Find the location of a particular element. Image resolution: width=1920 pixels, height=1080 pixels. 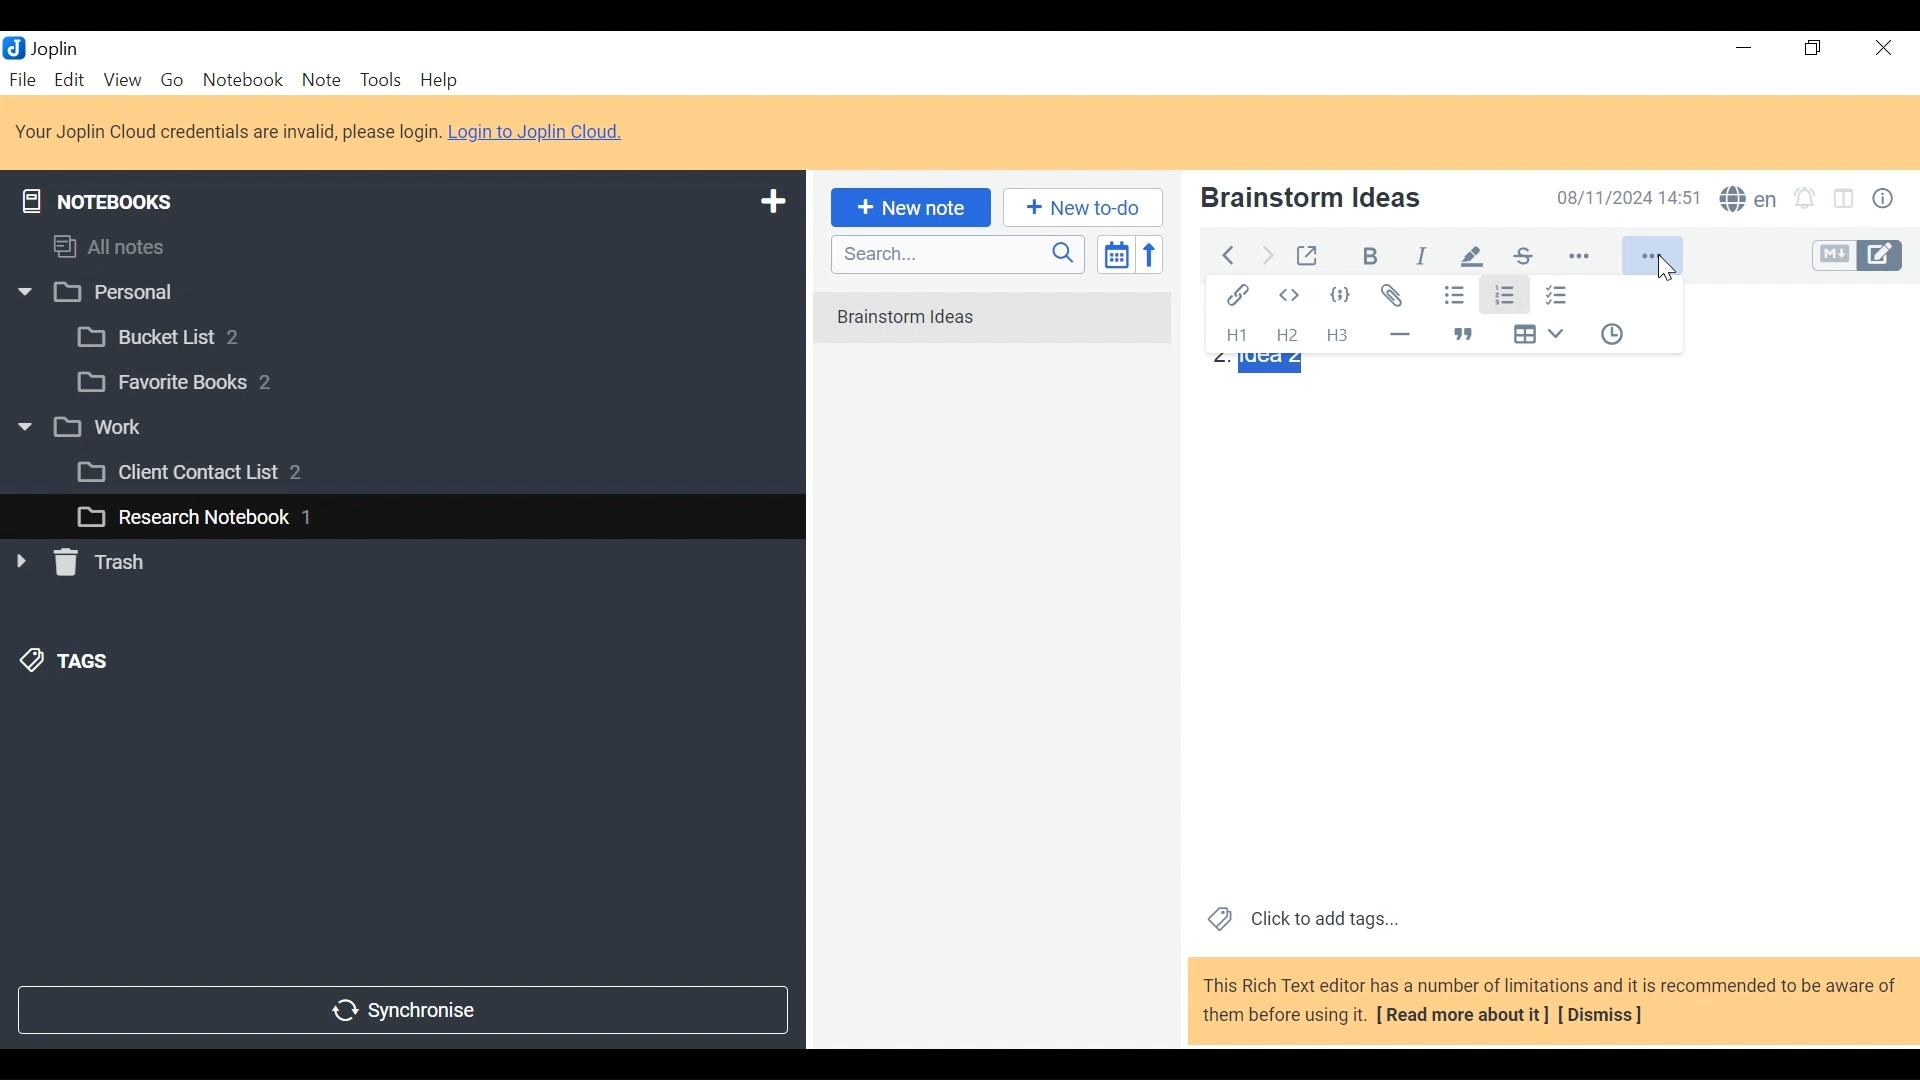

Attach file is located at coordinates (1393, 296).